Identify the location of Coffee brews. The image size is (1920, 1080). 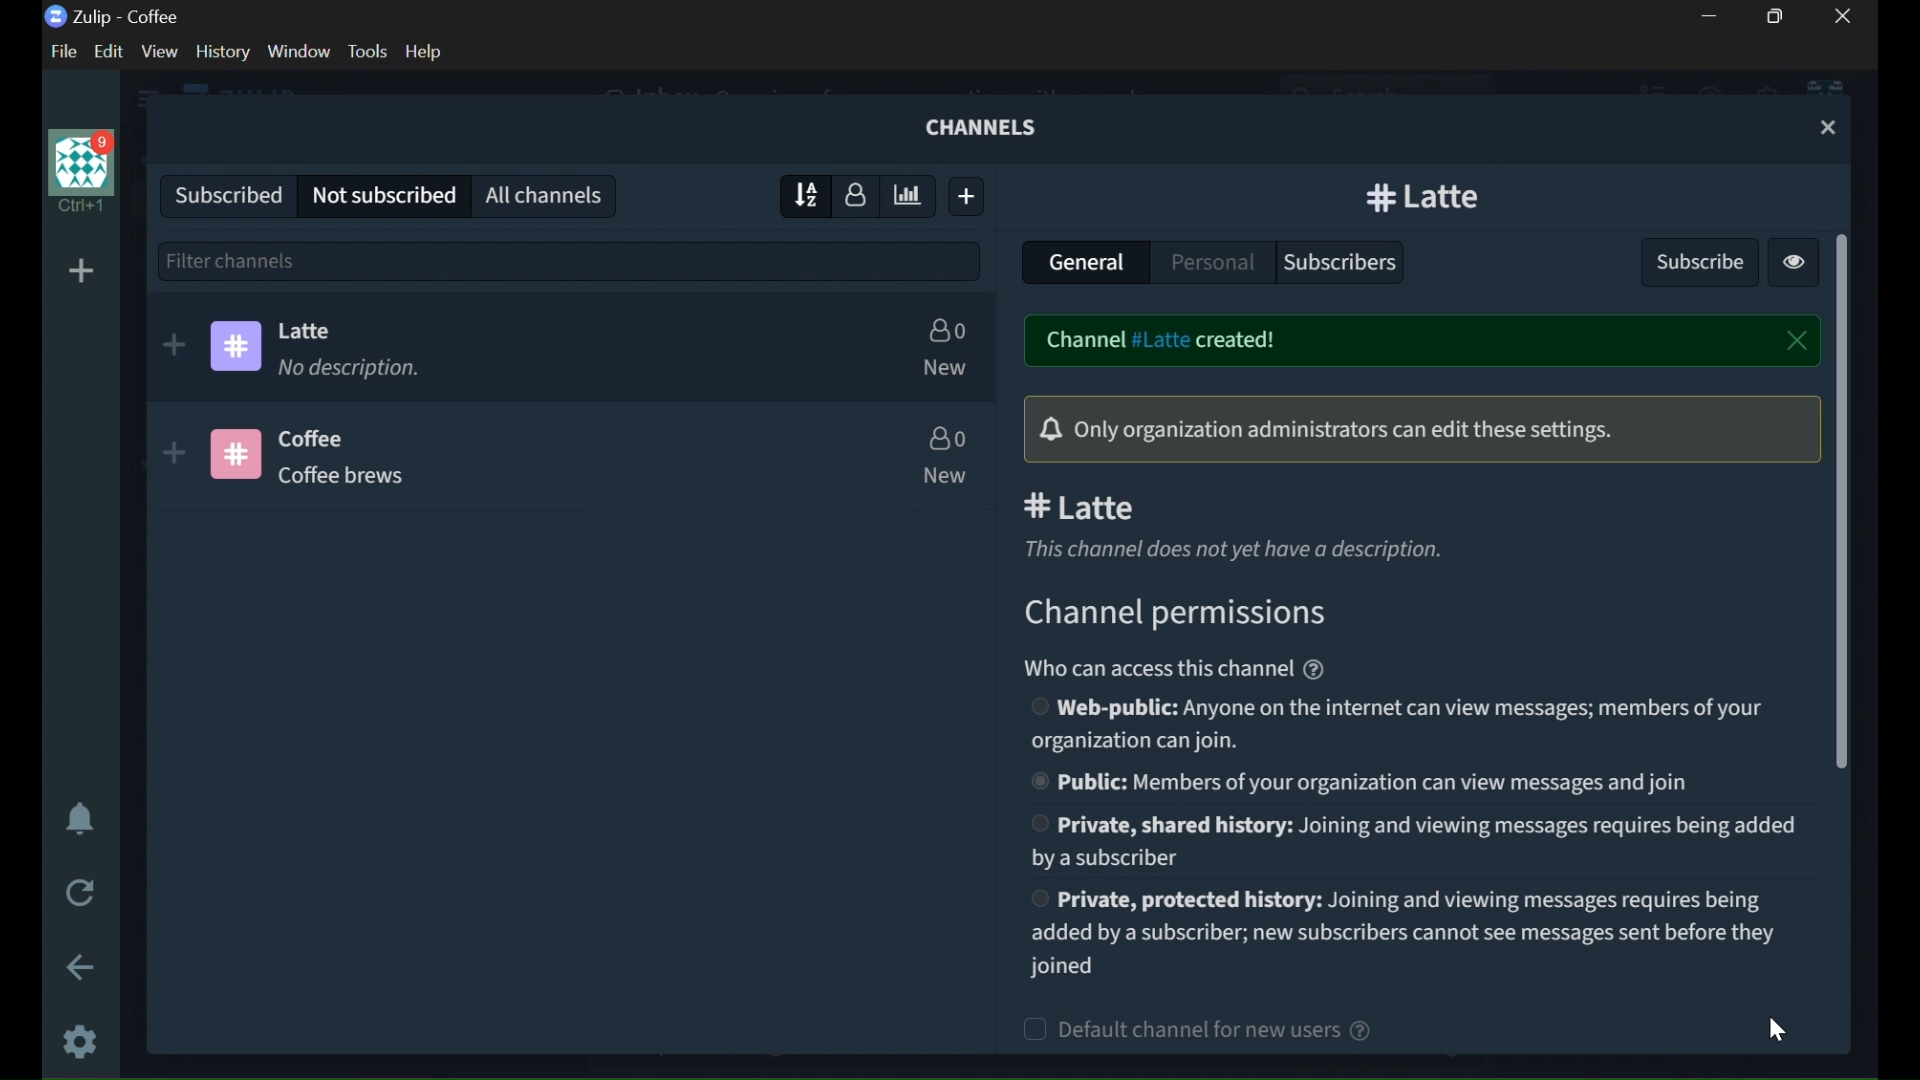
(346, 481).